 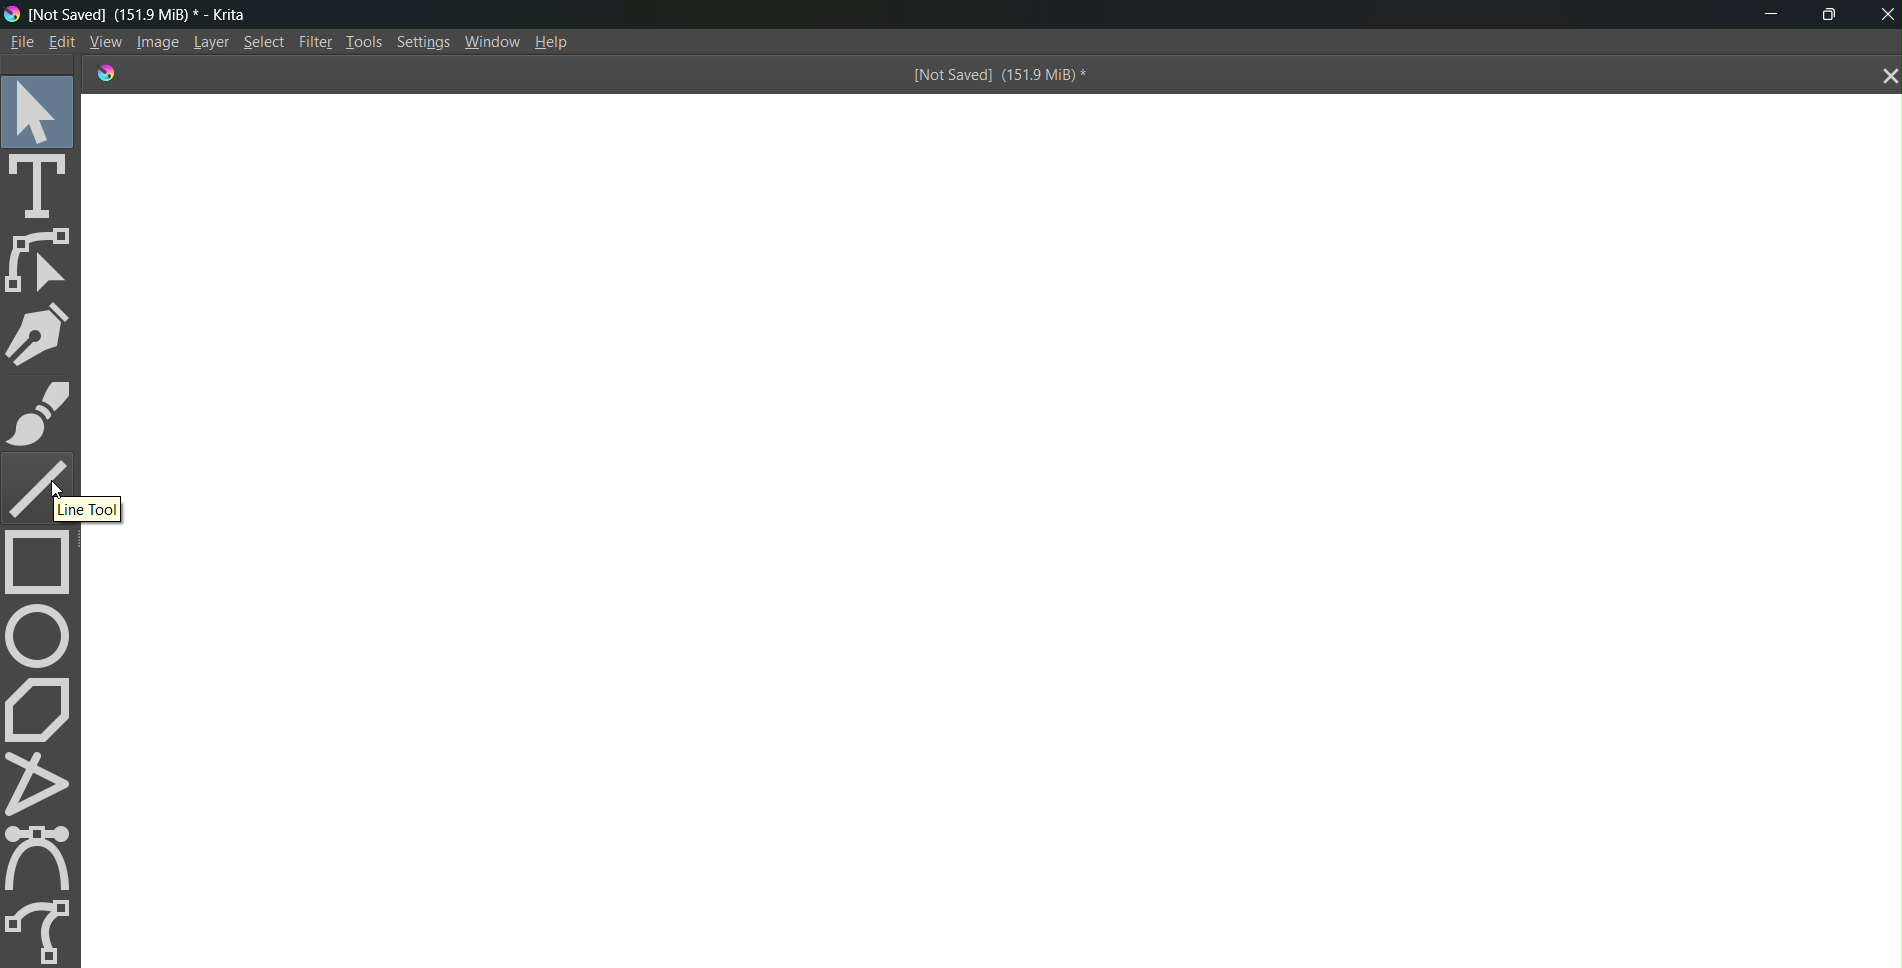 What do you see at coordinates (264, 43) in the screenshot?
I see `Select` at bounding box center [264, 43].